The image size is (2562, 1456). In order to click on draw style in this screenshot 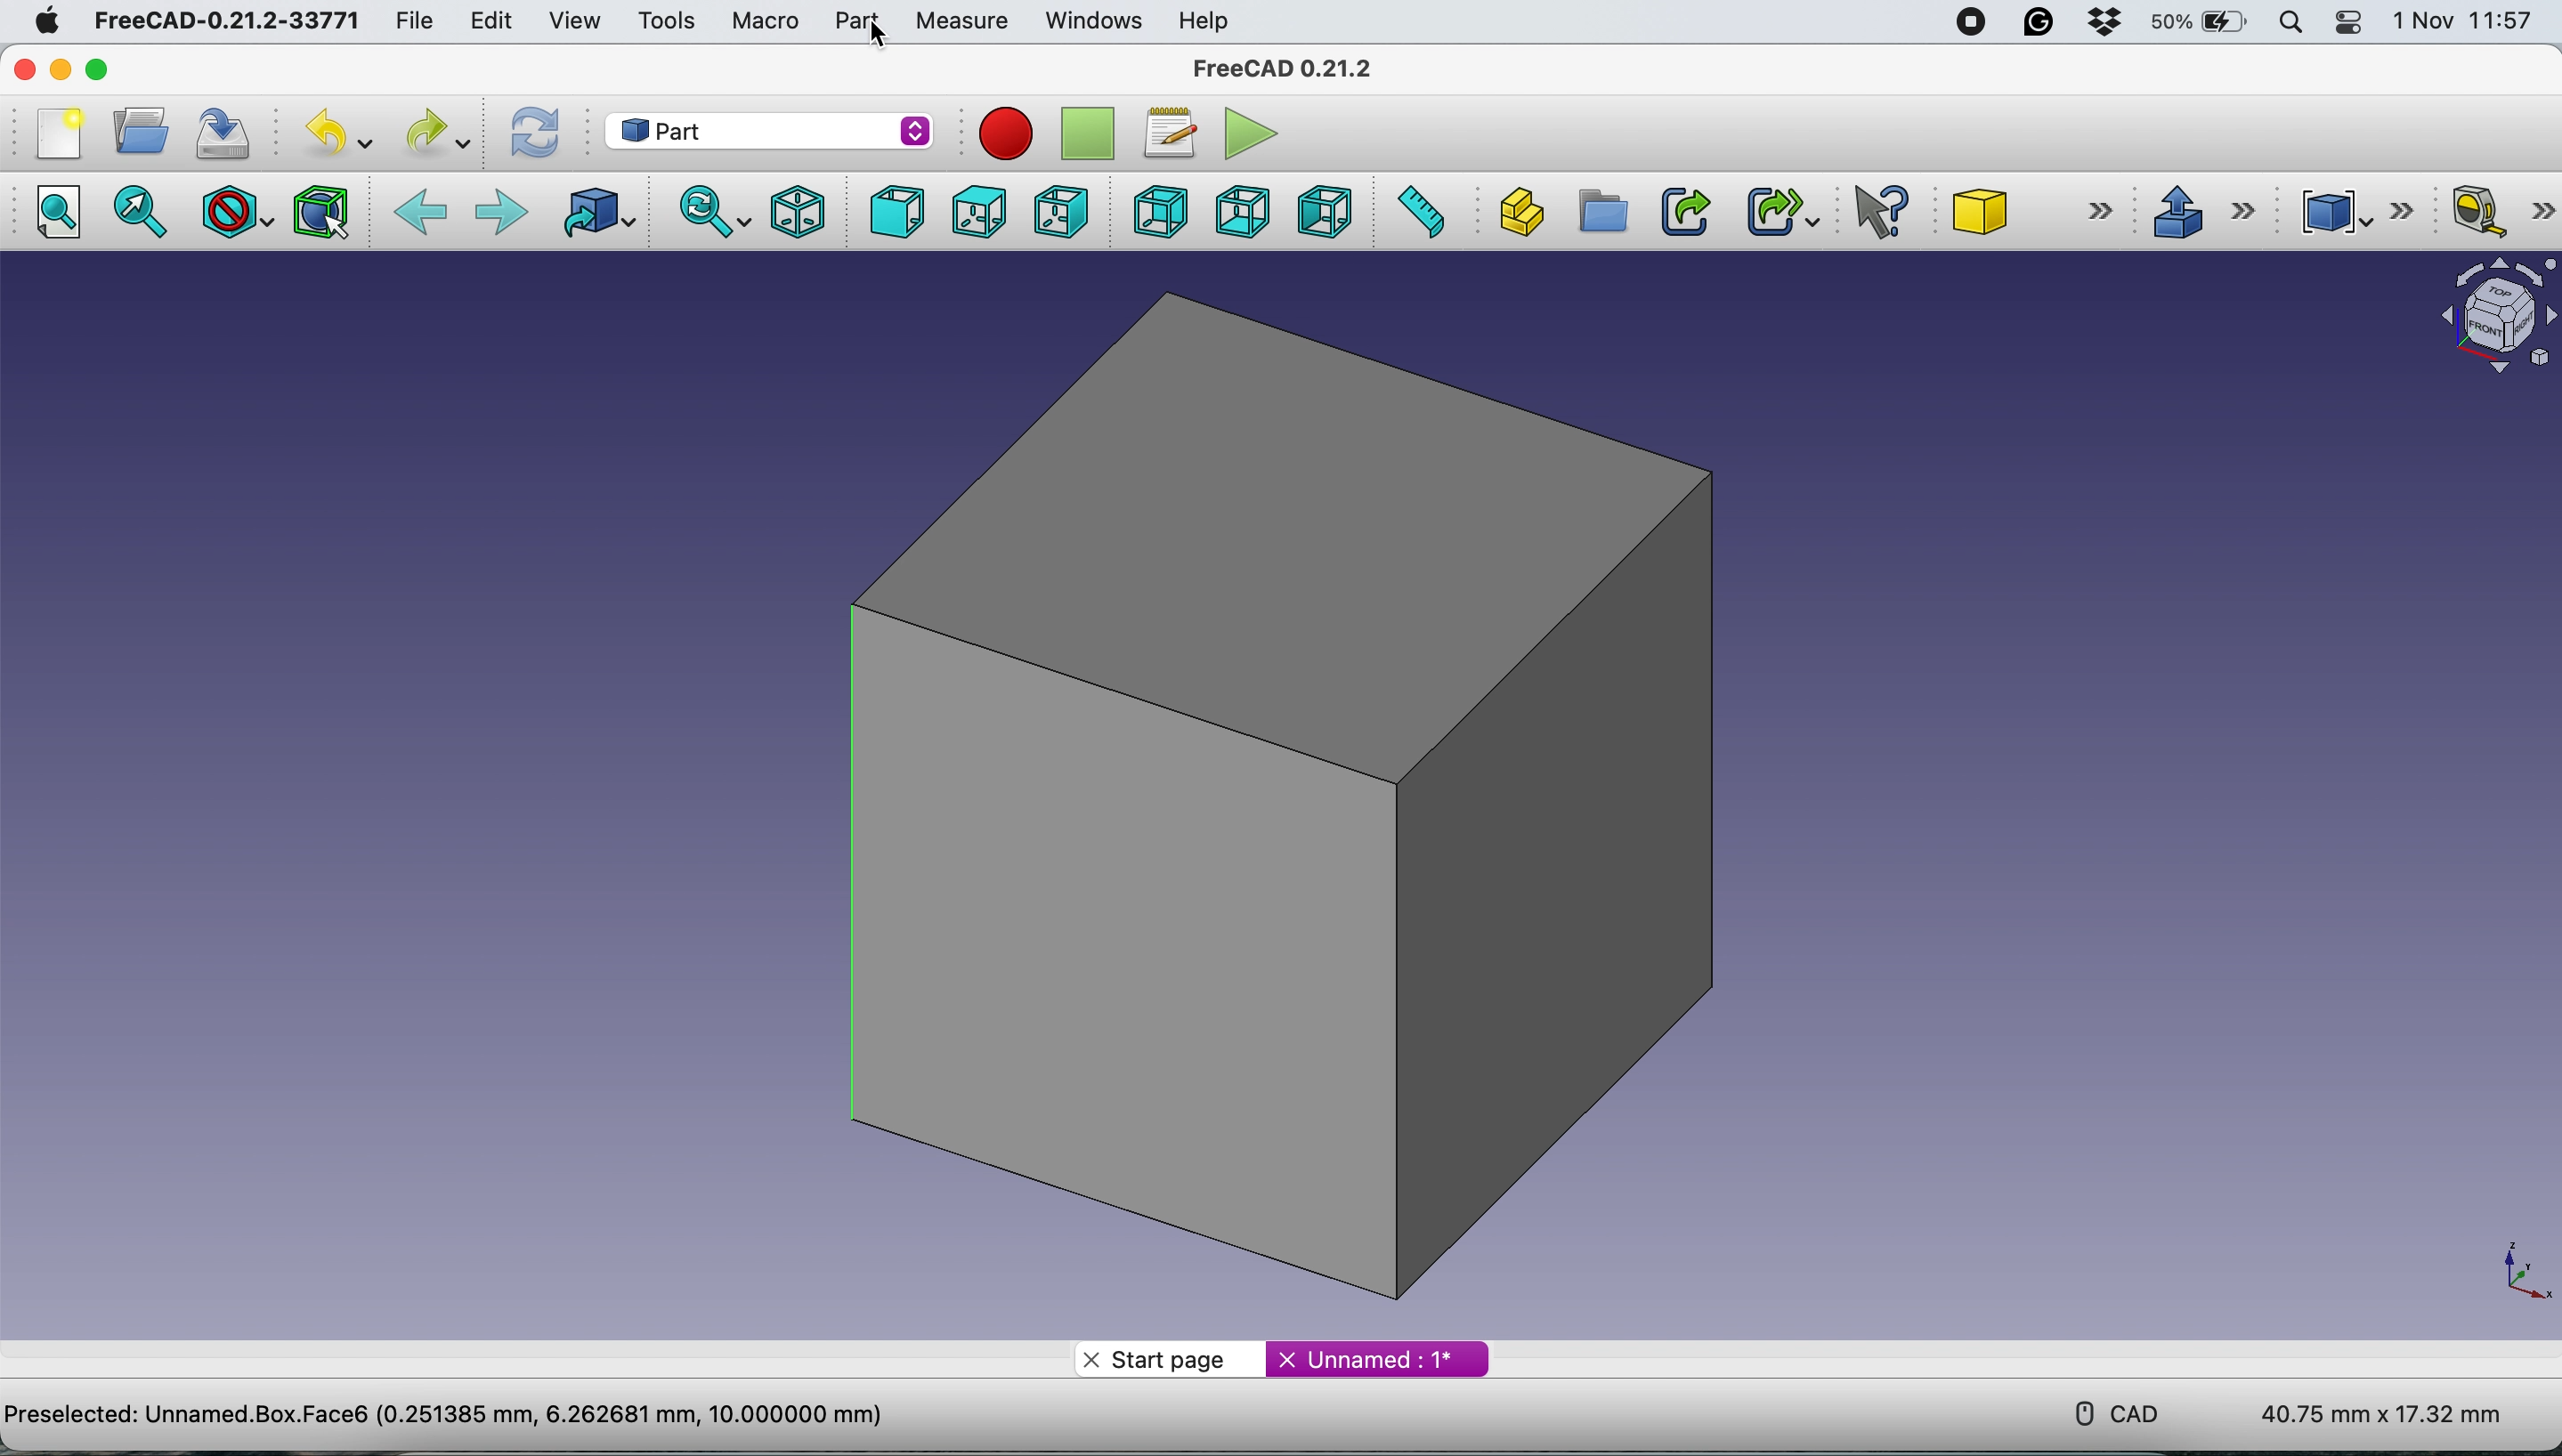, I will do `click(238, 216)`.